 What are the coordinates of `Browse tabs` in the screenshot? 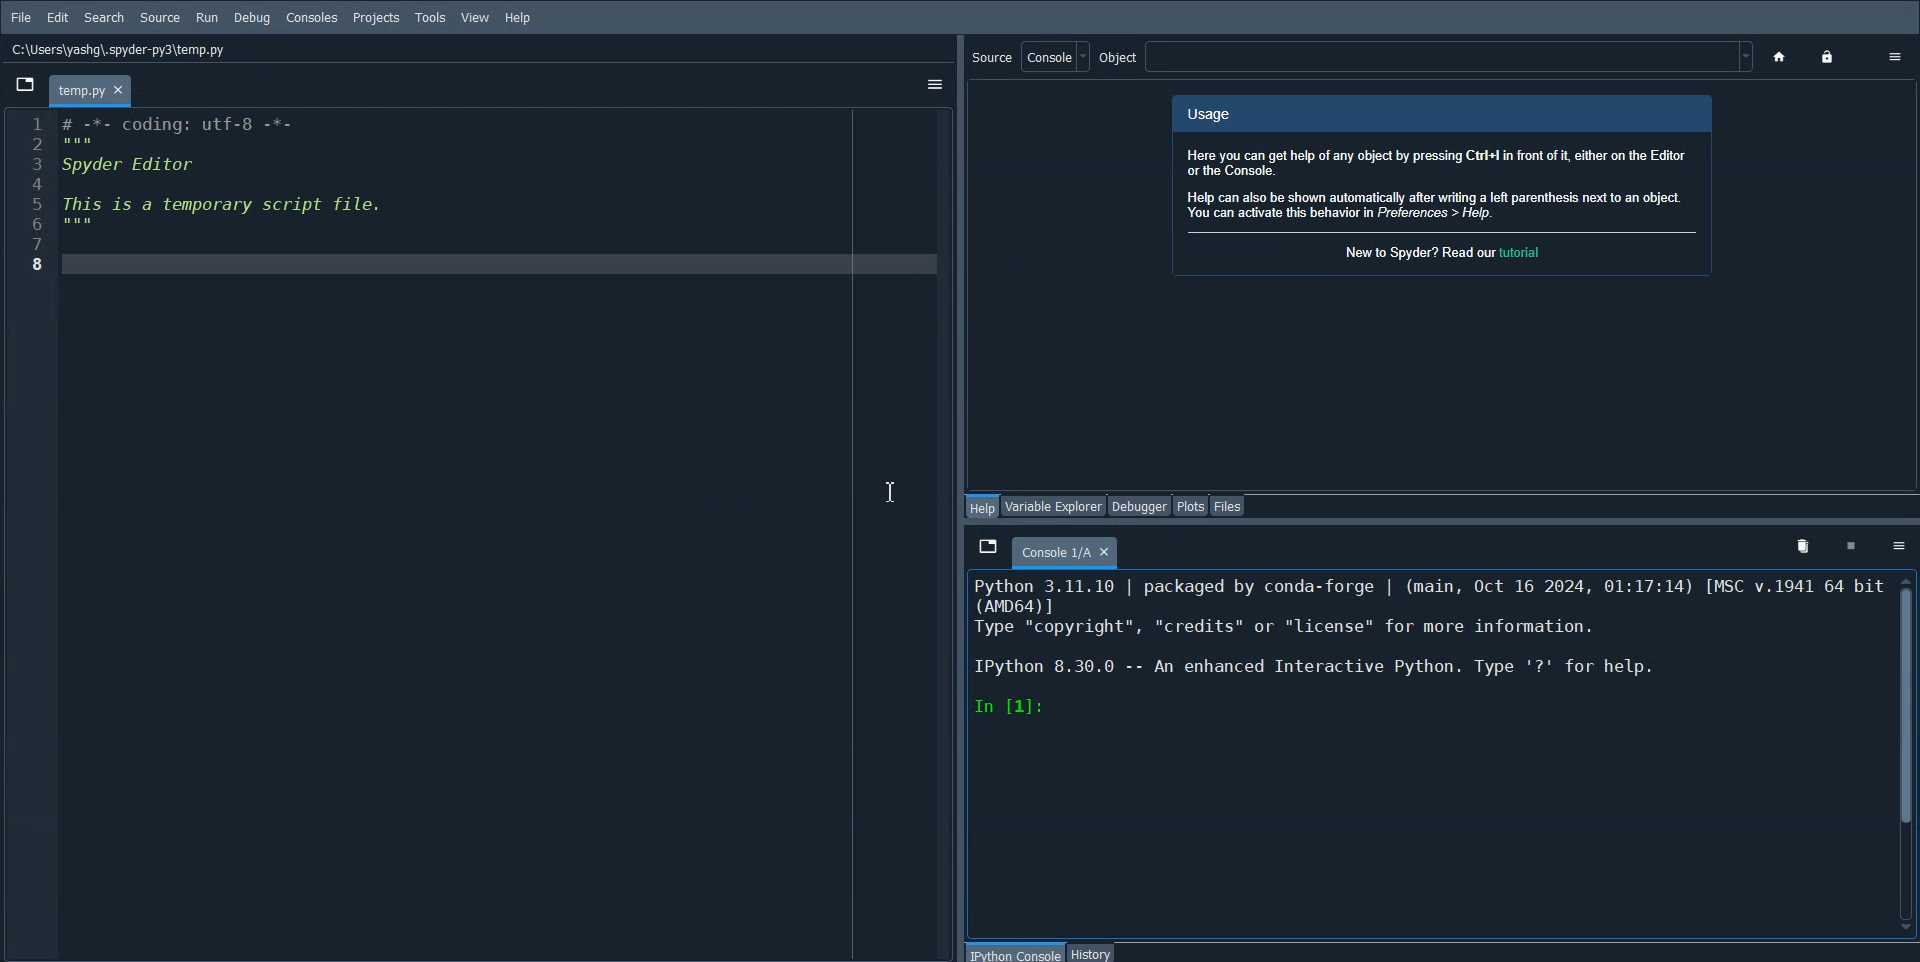 It's located at (986, 545).